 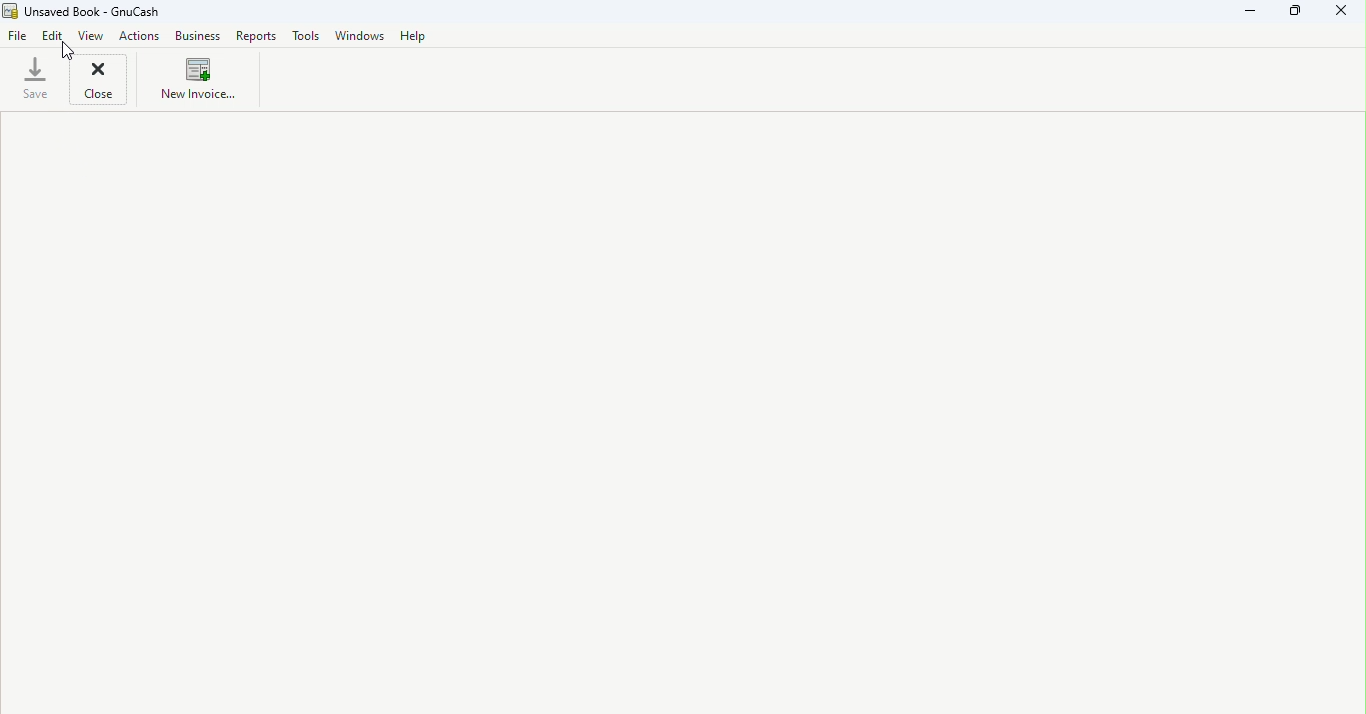 What do you see at coordinates (199, 37) in the screenshot?
I see `Business` at bounding box center [199, 37].